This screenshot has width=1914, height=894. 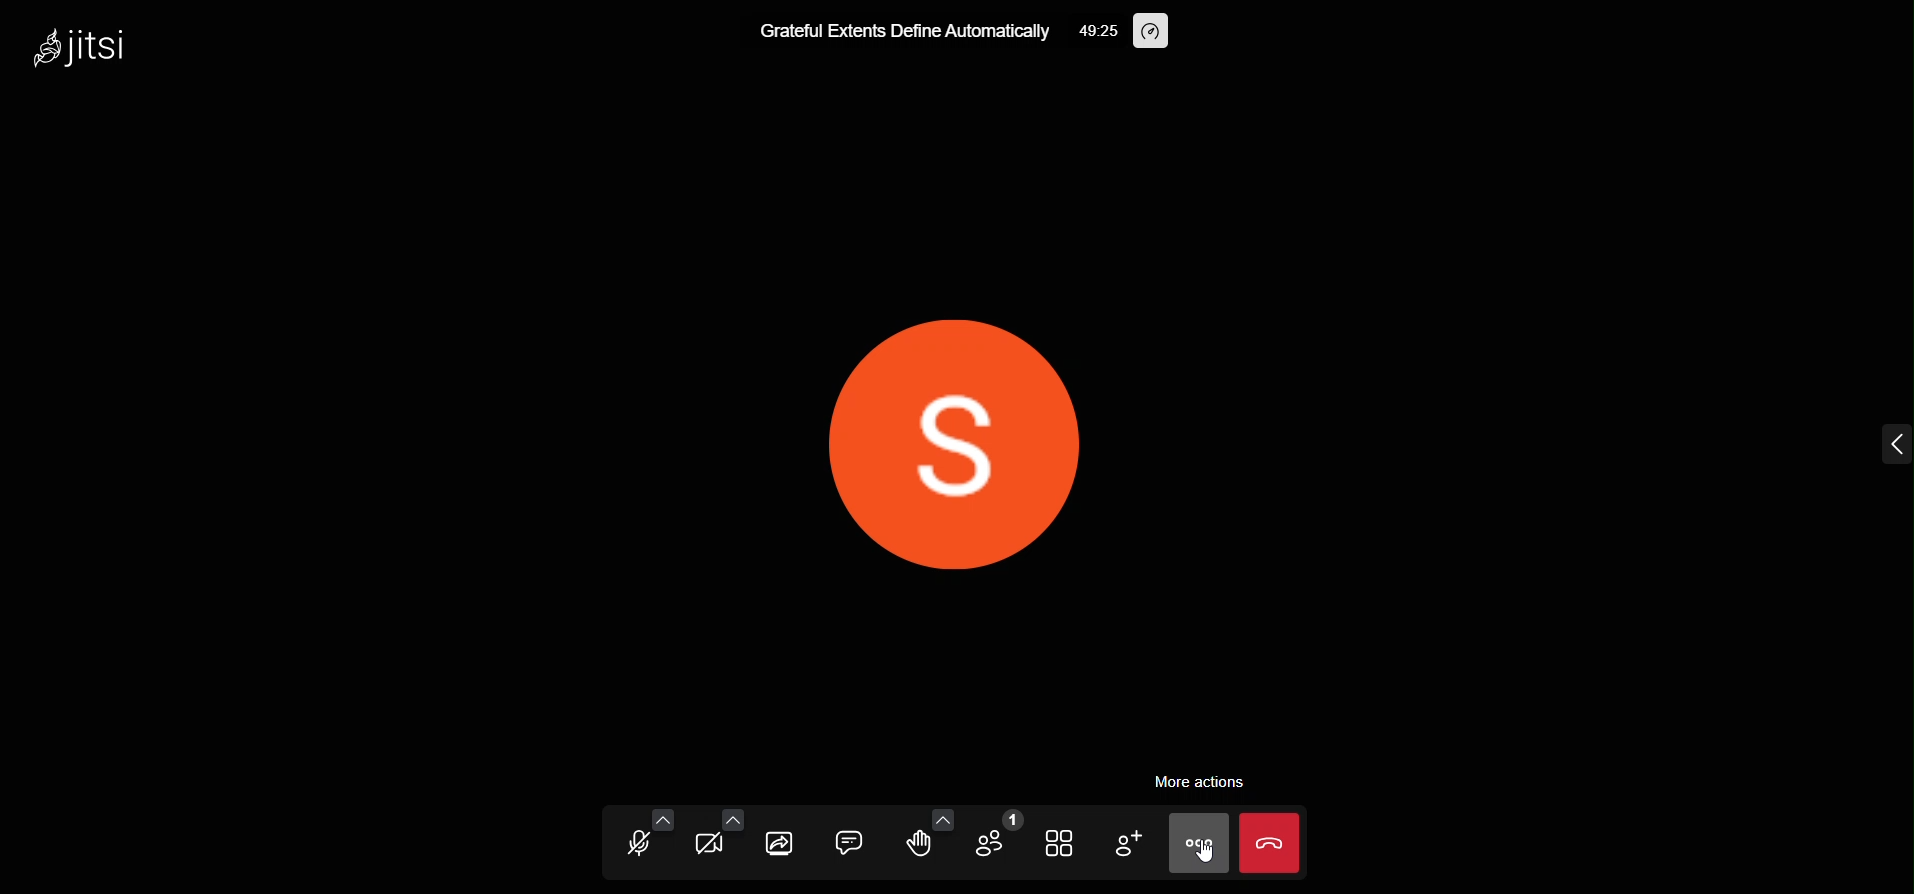 What do you see at coordinates (732, 814) in the screenshot?
I see `video setting` at bounding box center [732, 814].